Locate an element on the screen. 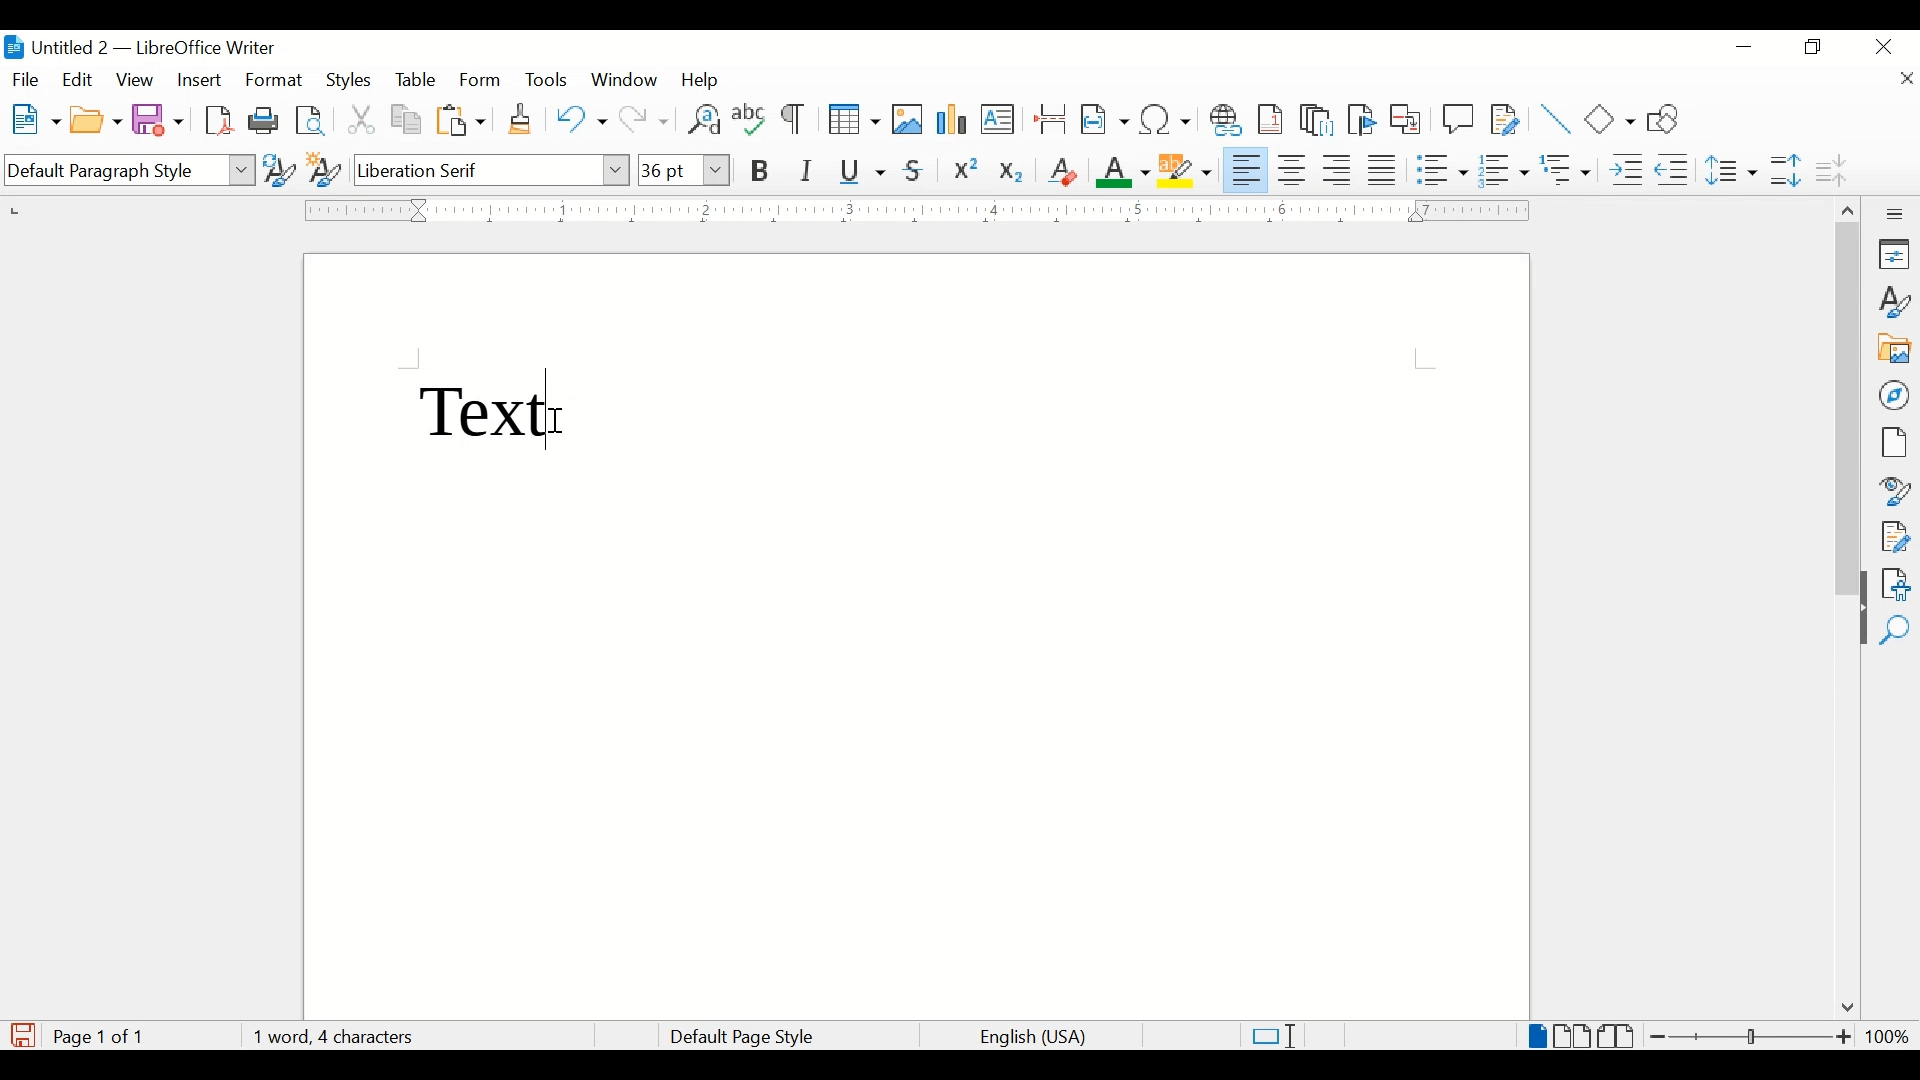 Image resolution: width=1920 pixels, height=1080 pixels. font color is located at coordinates (1124, 171).